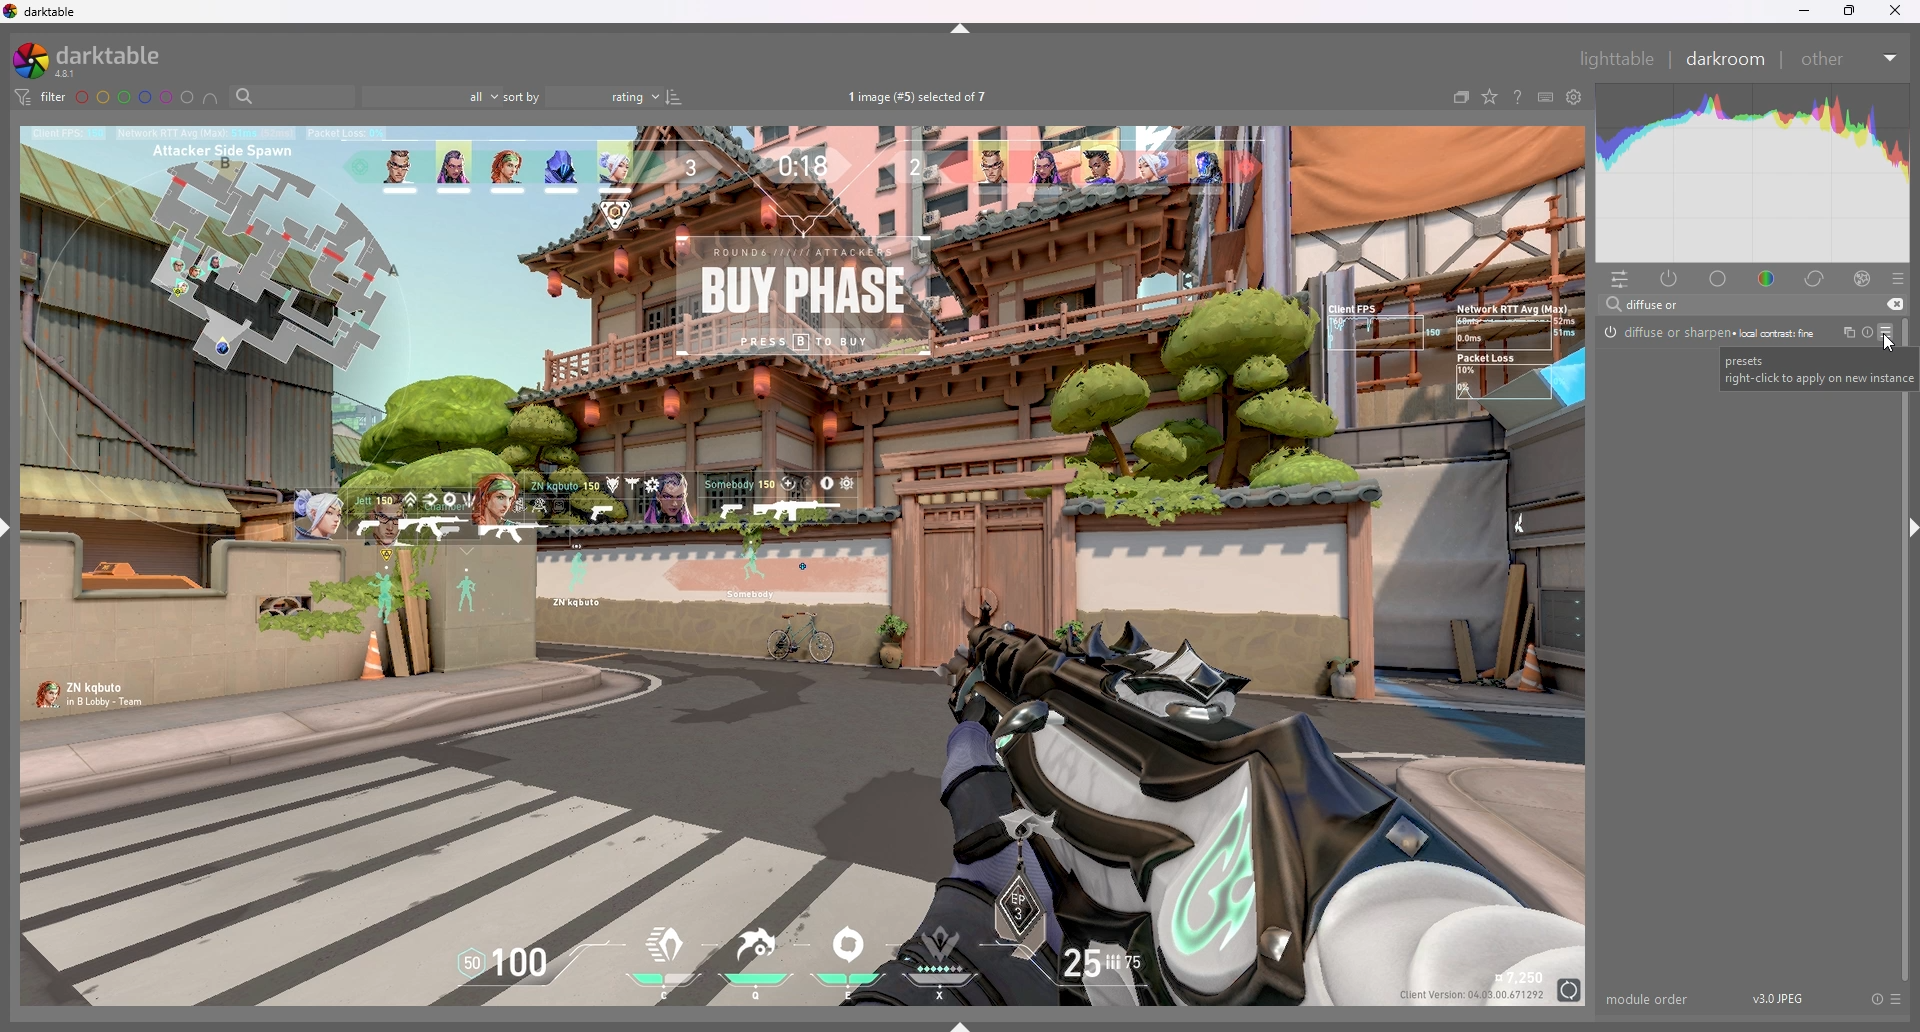  I want to click on lighttable, so click(1620, 60).